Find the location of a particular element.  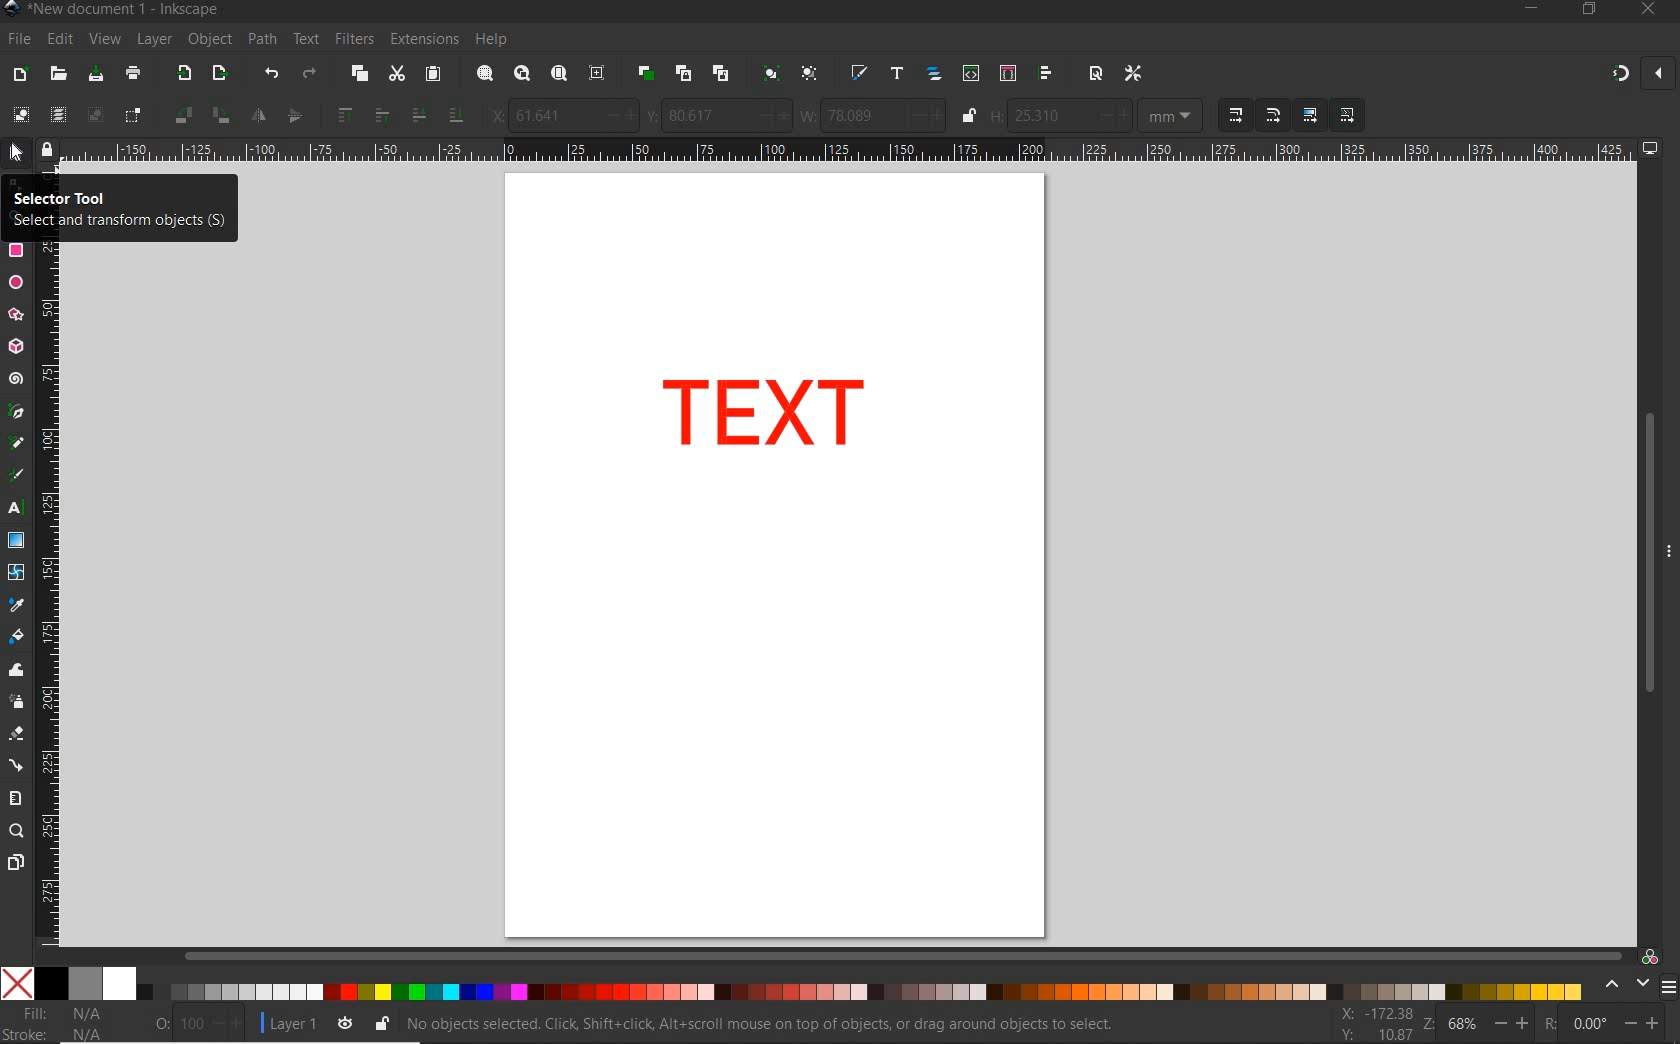

dropper is located at coordinates (17, 605).